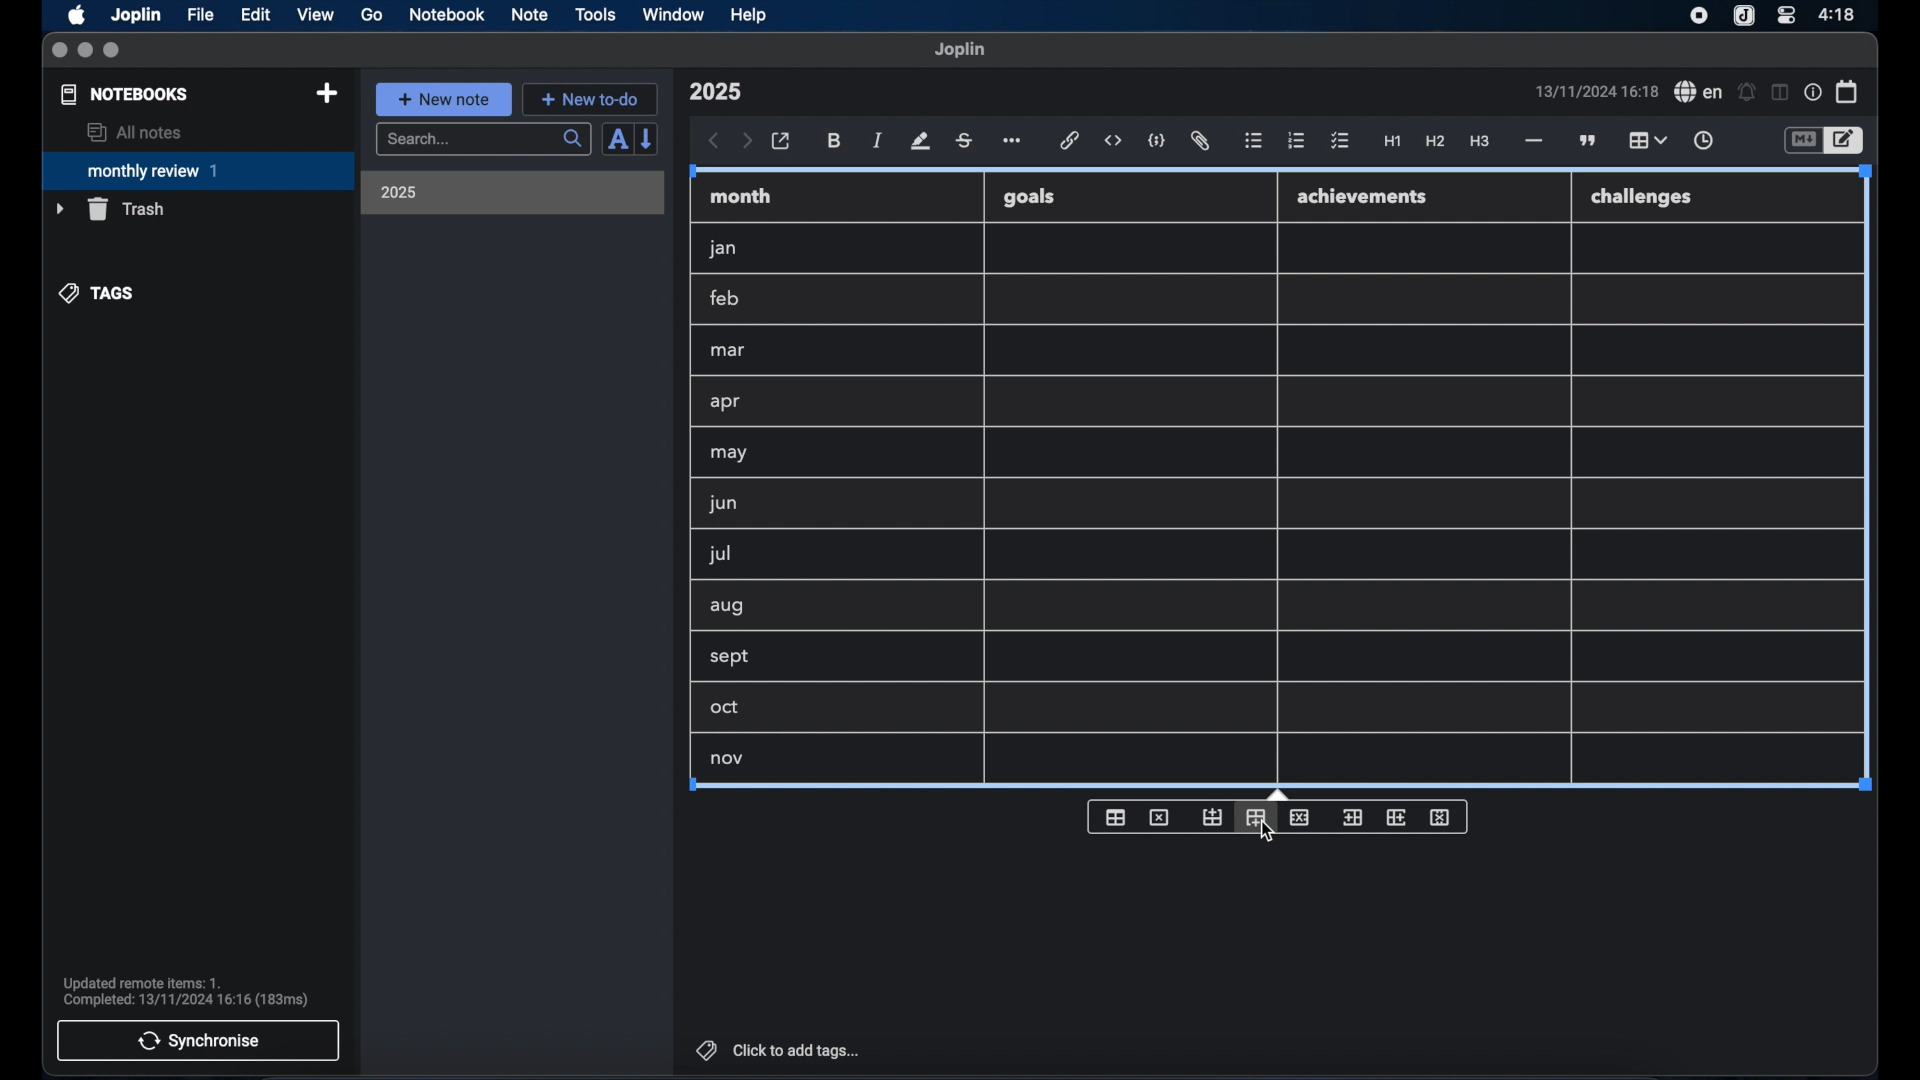 This screenshot has width=1920, height=1080. I want to click on delete row, so click(1301, 817).